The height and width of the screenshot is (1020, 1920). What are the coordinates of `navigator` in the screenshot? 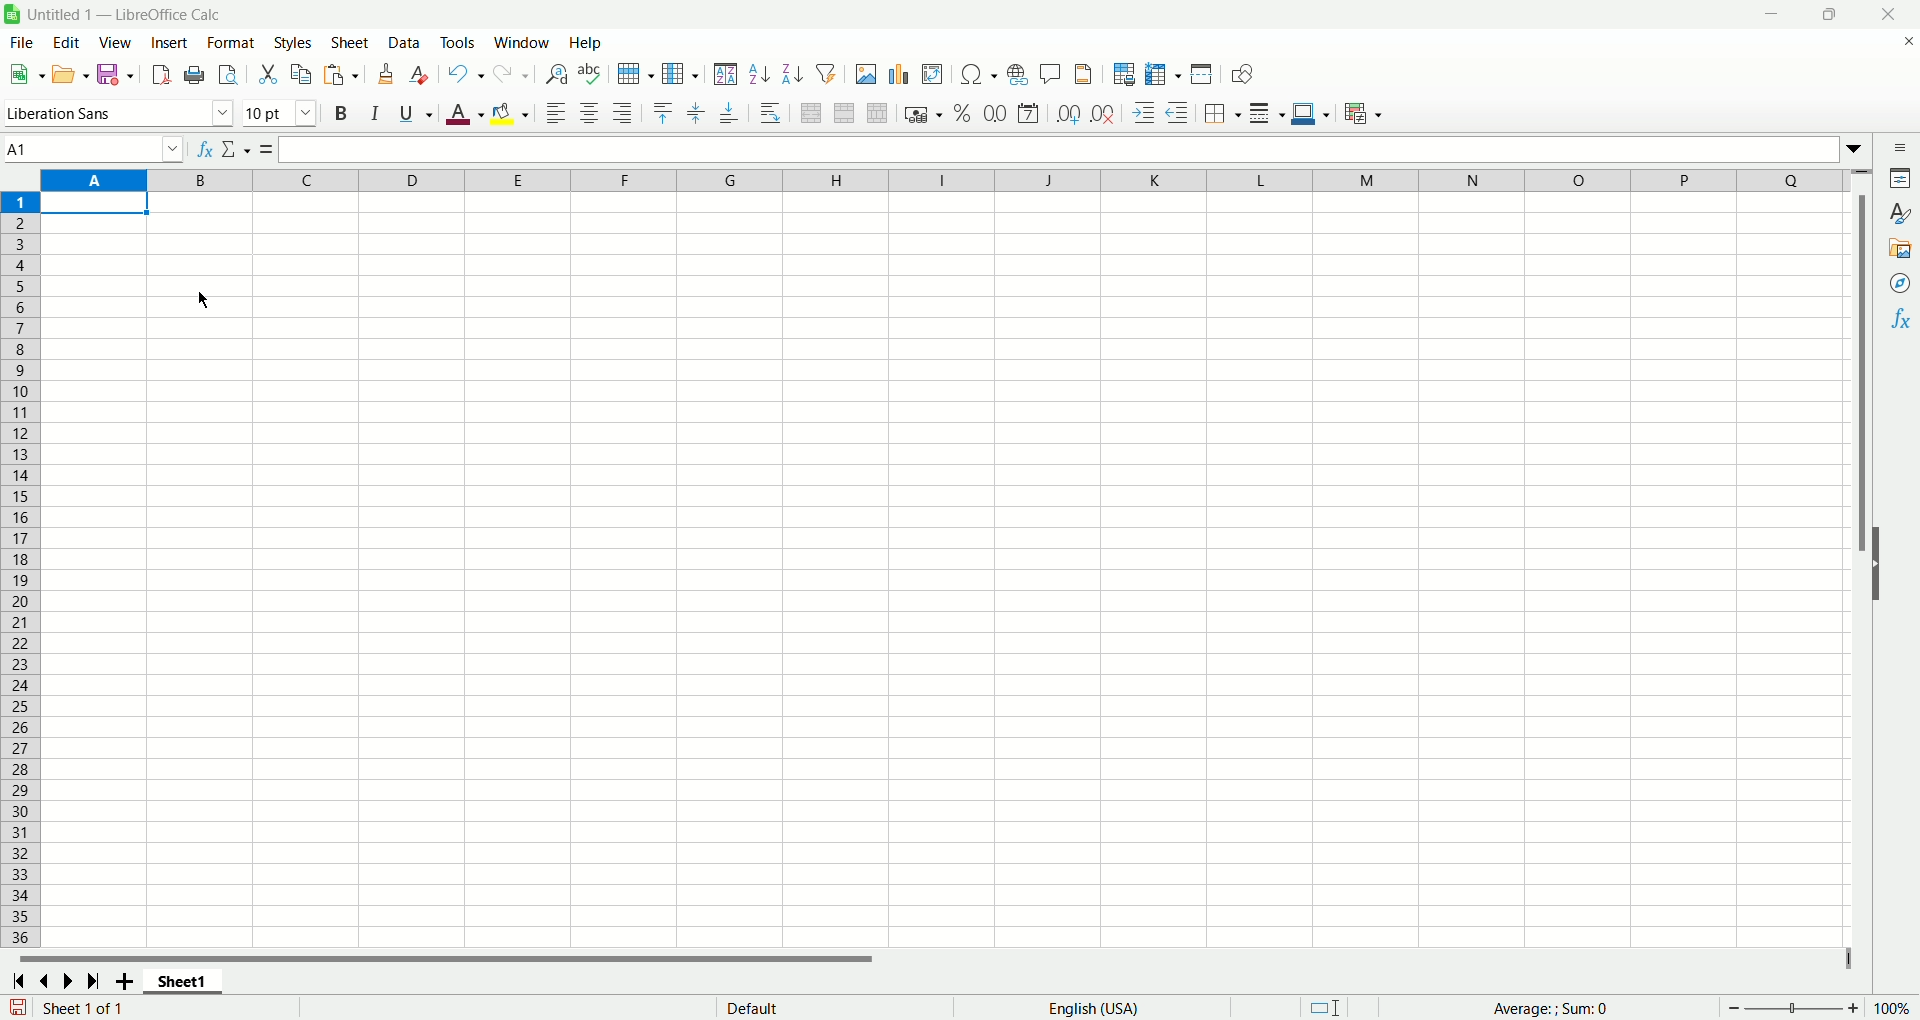 It's located at (1902, 283).